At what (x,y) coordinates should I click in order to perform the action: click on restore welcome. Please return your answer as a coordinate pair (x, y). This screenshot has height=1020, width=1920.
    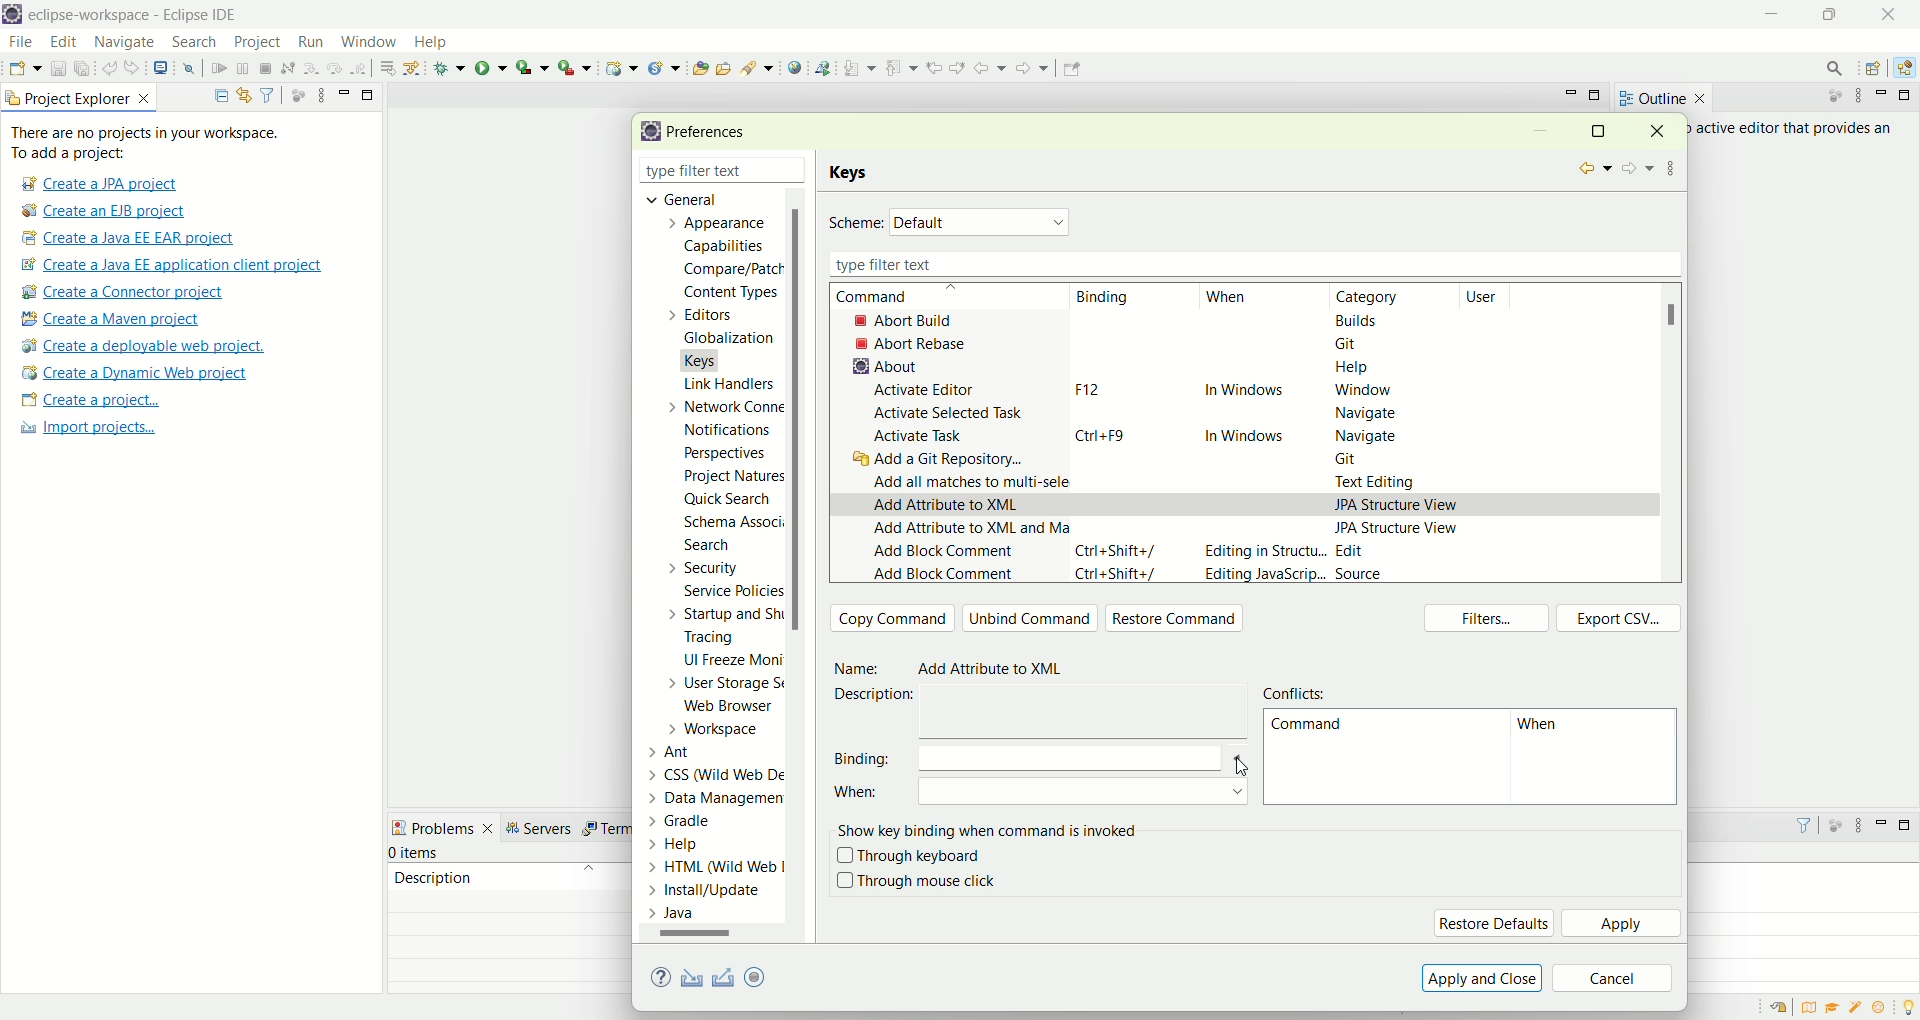
    Looking at the image, I should click on (1783, 1008).